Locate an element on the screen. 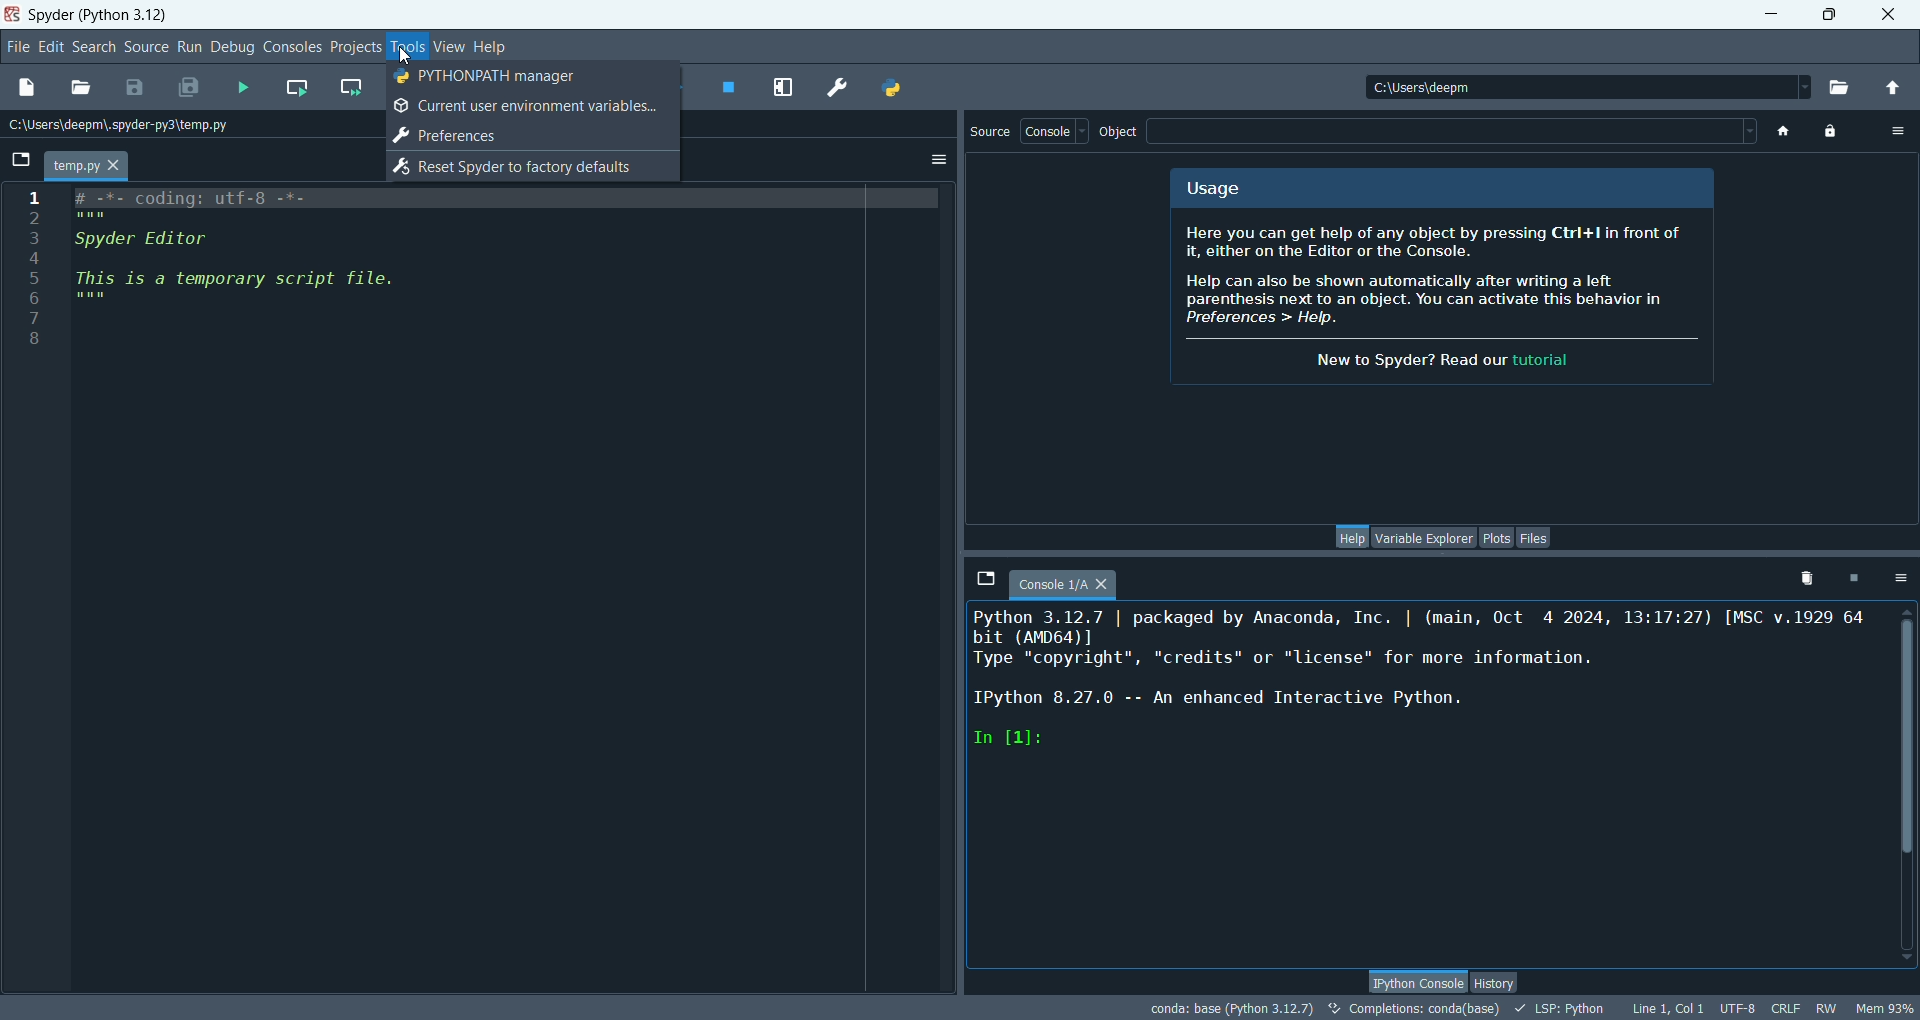 Image resolution: width=1920 pixels, height=1020 pixels. logo is located at coordinates (13, 17).